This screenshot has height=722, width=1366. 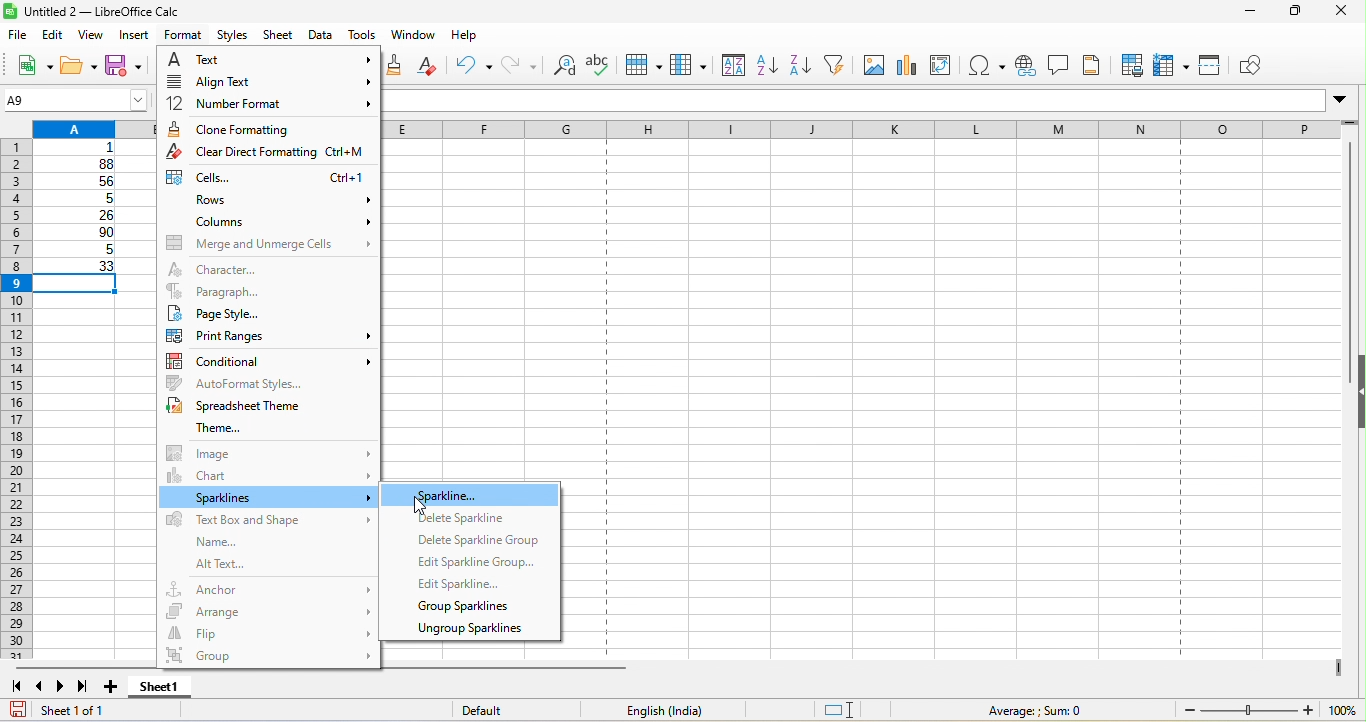 What do you see at coordinates (176, 689) in the screenshot?
I see `sheet 1` at bounding box center [176, 689].